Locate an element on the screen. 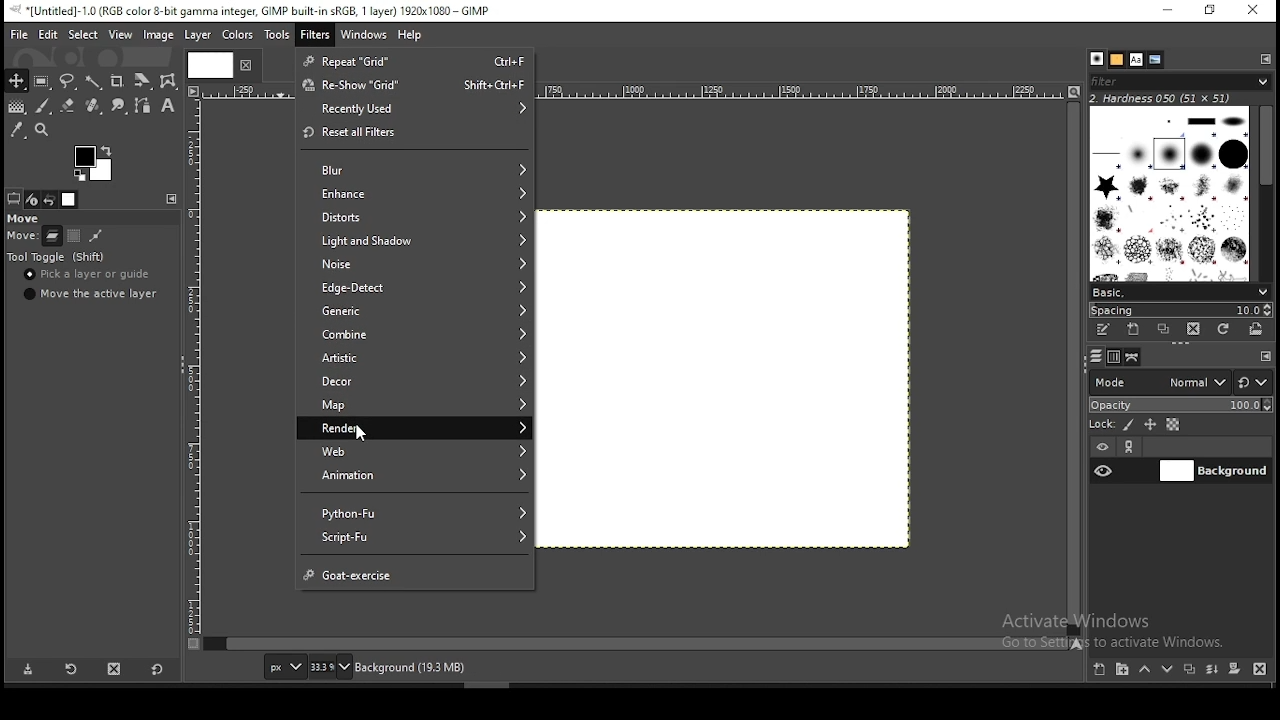  restore is located at coordinates (1213, 10).